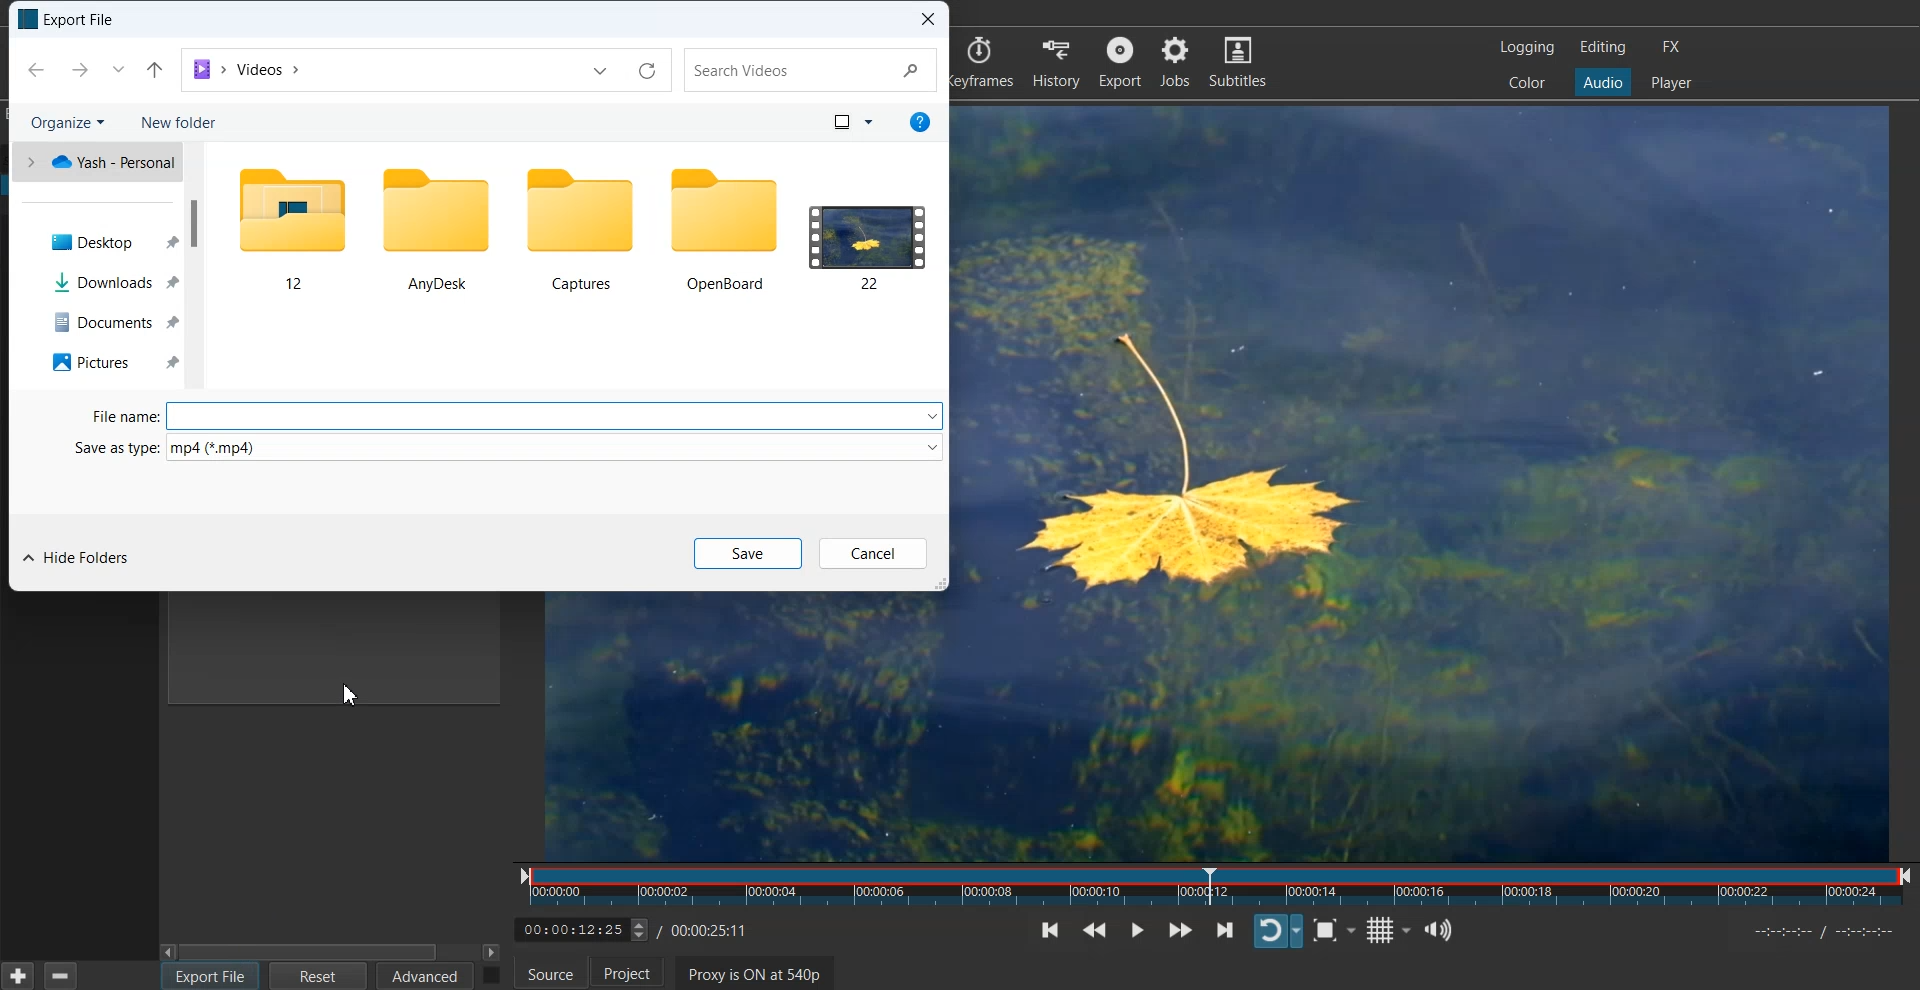 The width and height of the screenshot is (1920, 990). I want to click on Save, so click(746, 554).